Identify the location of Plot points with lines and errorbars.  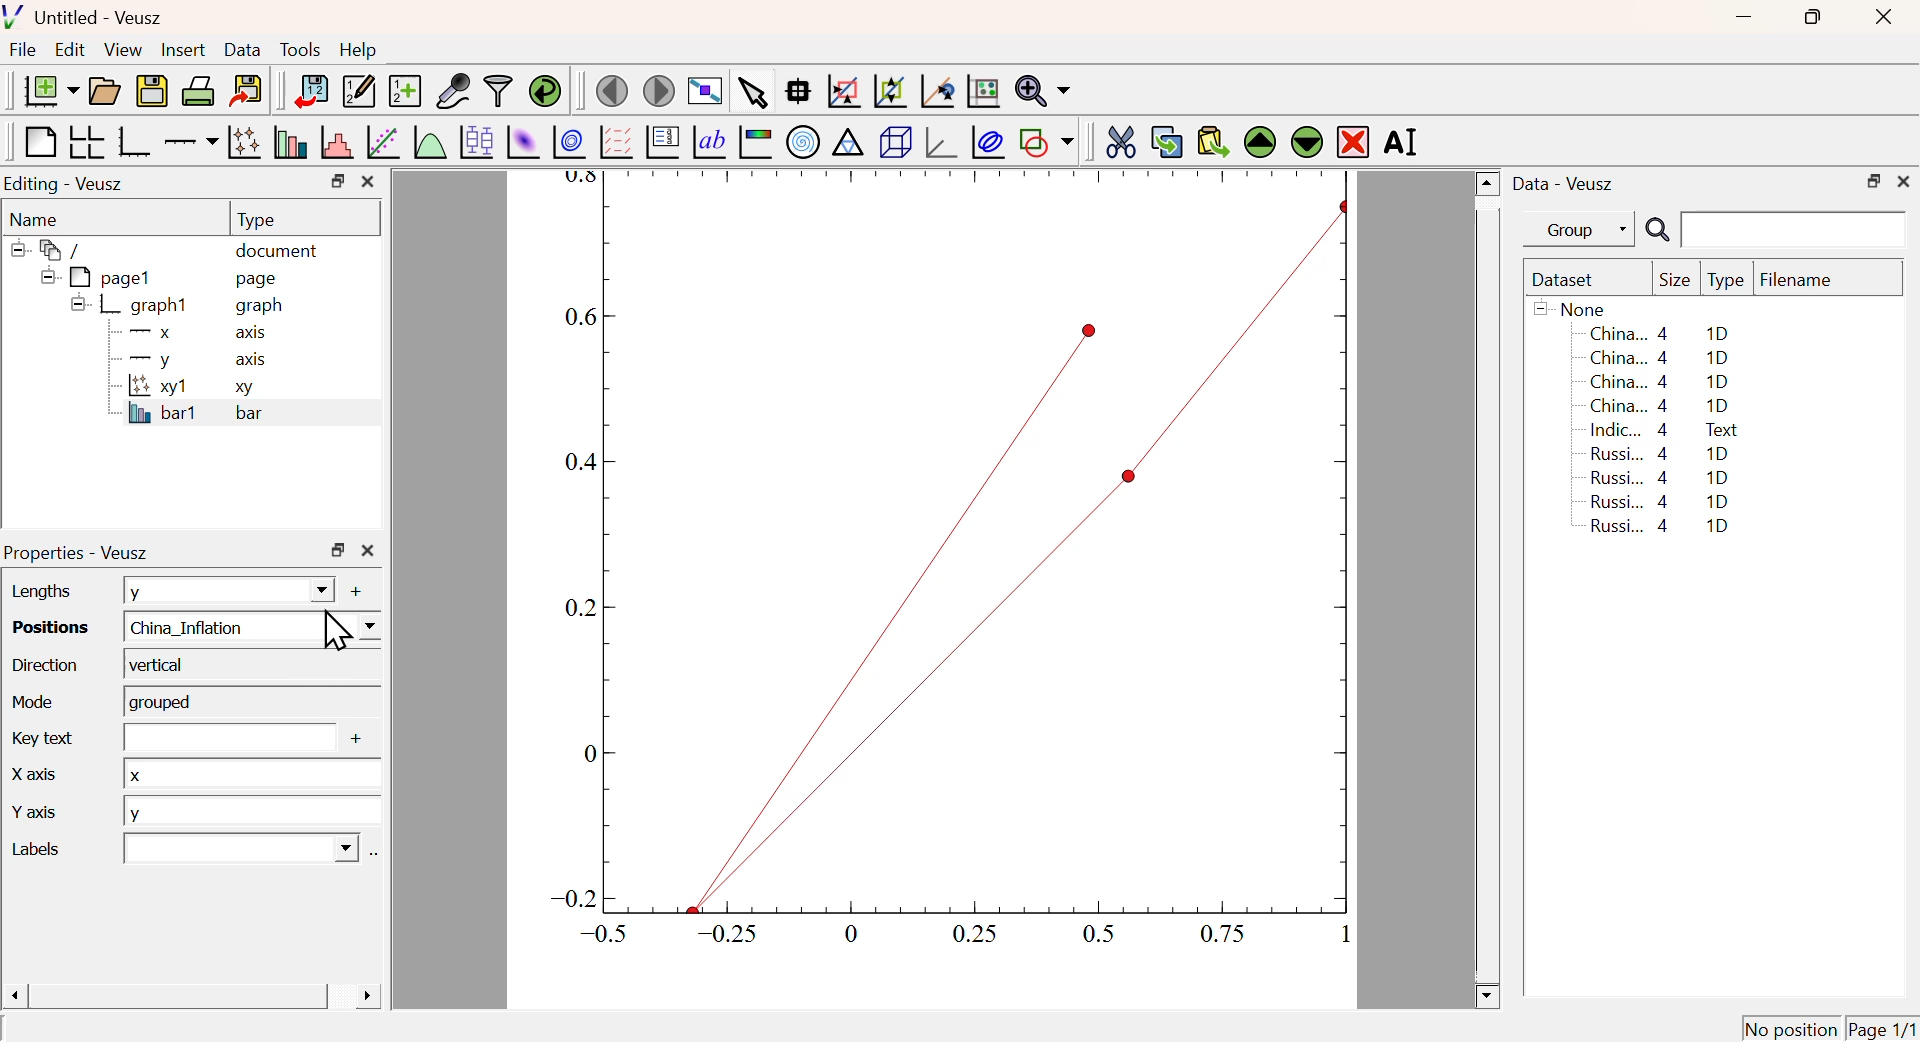
(246, 142).